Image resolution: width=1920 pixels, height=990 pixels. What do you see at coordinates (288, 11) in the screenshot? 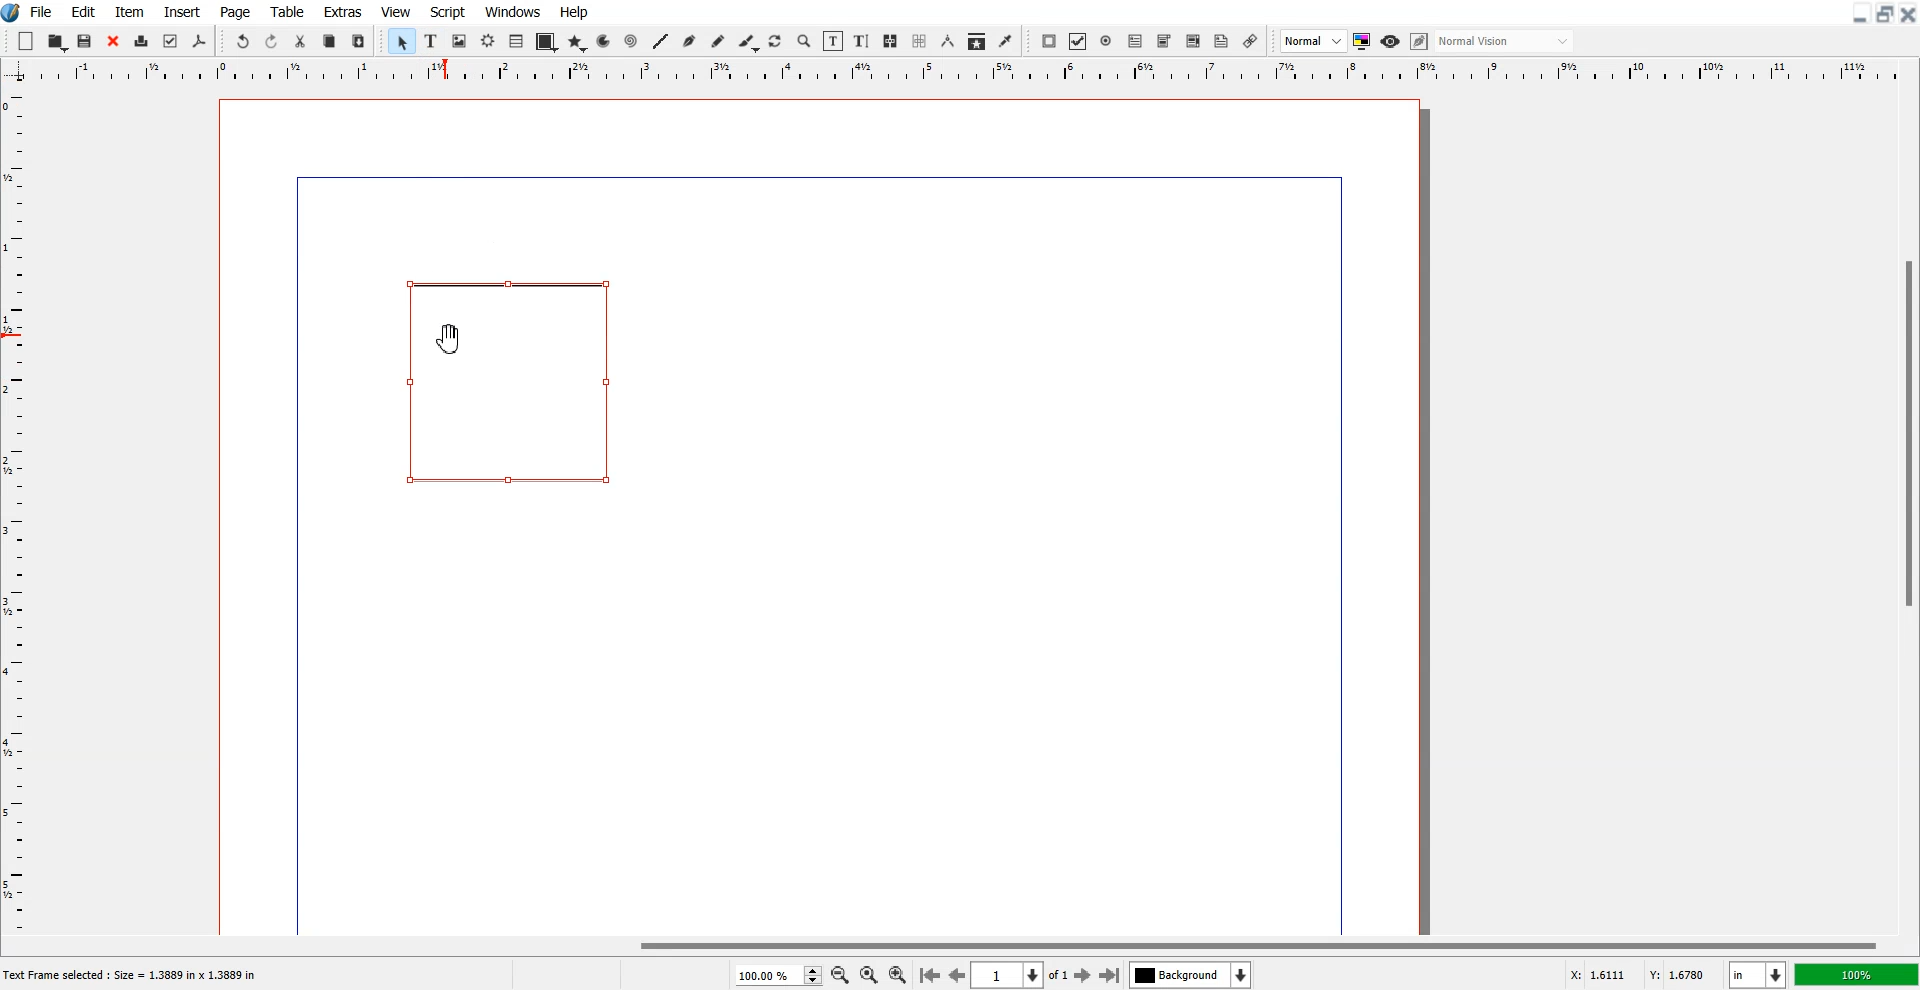
I see `Table` at bounding box center [288, 11].